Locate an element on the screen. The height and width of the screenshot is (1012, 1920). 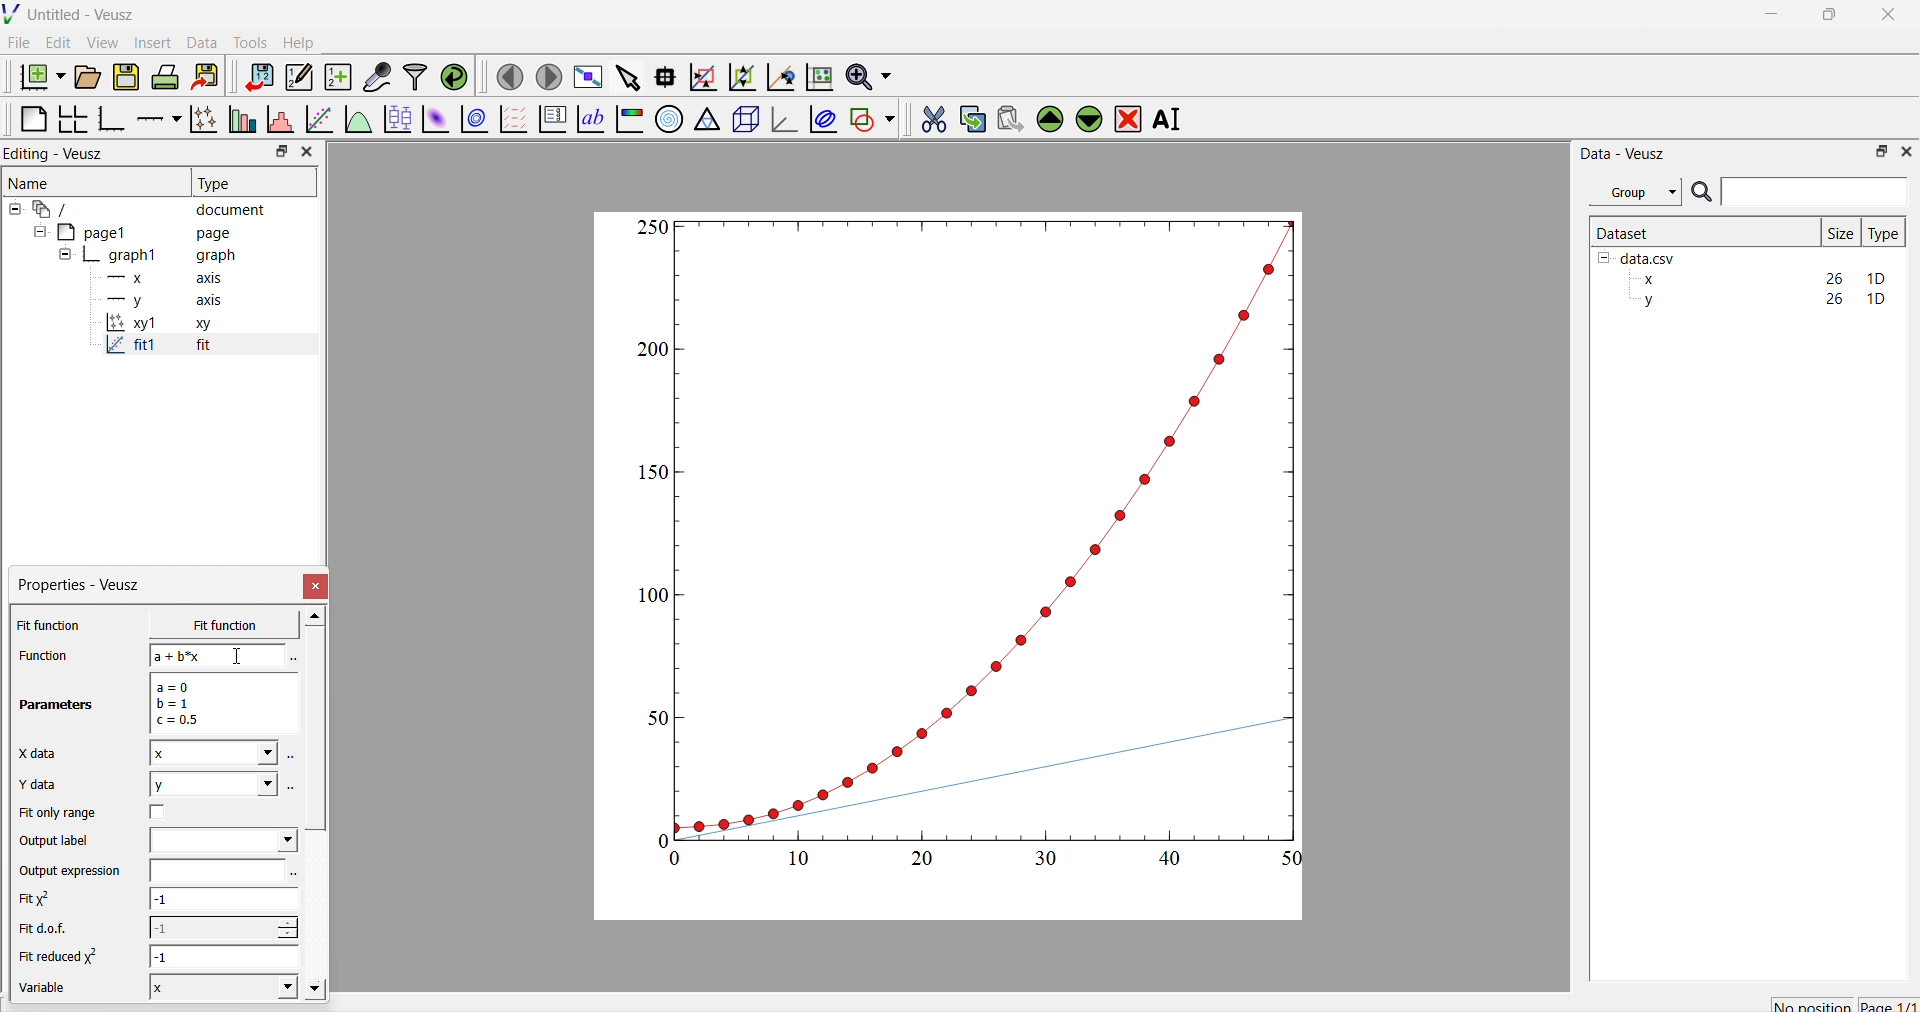
Add Shape is located at coordinates (870, 116).